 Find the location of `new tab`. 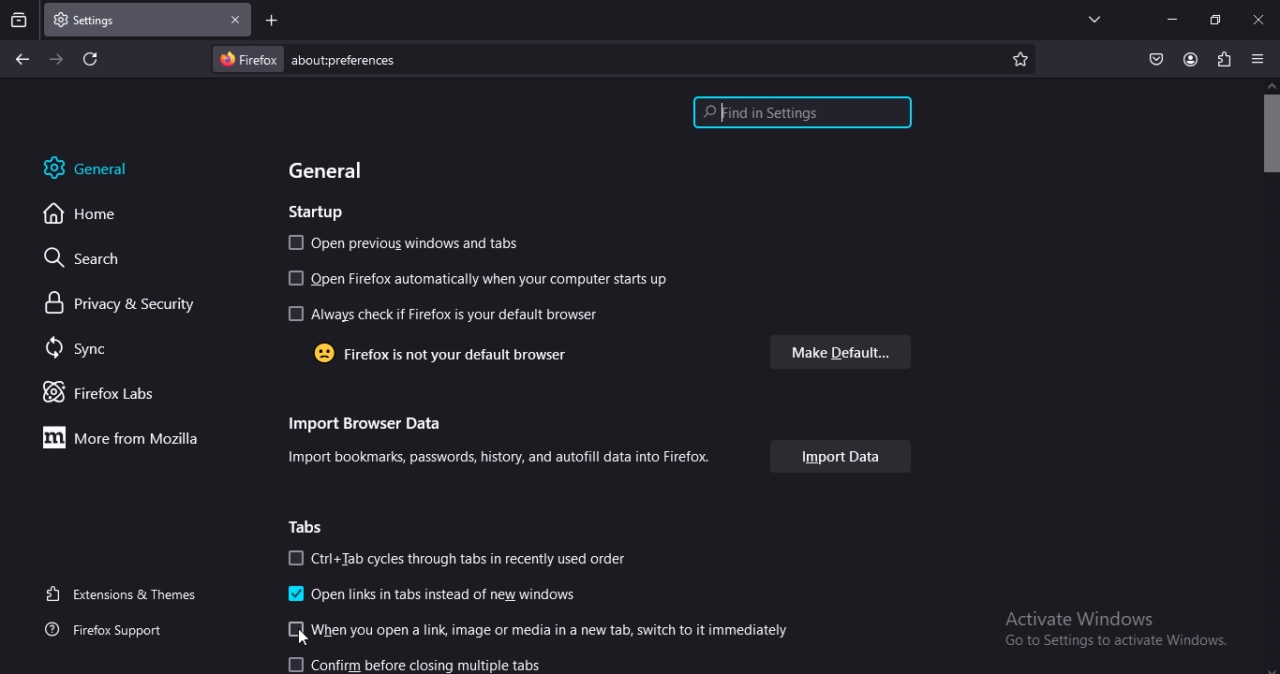

new tab is located at coordinates (273, 22).